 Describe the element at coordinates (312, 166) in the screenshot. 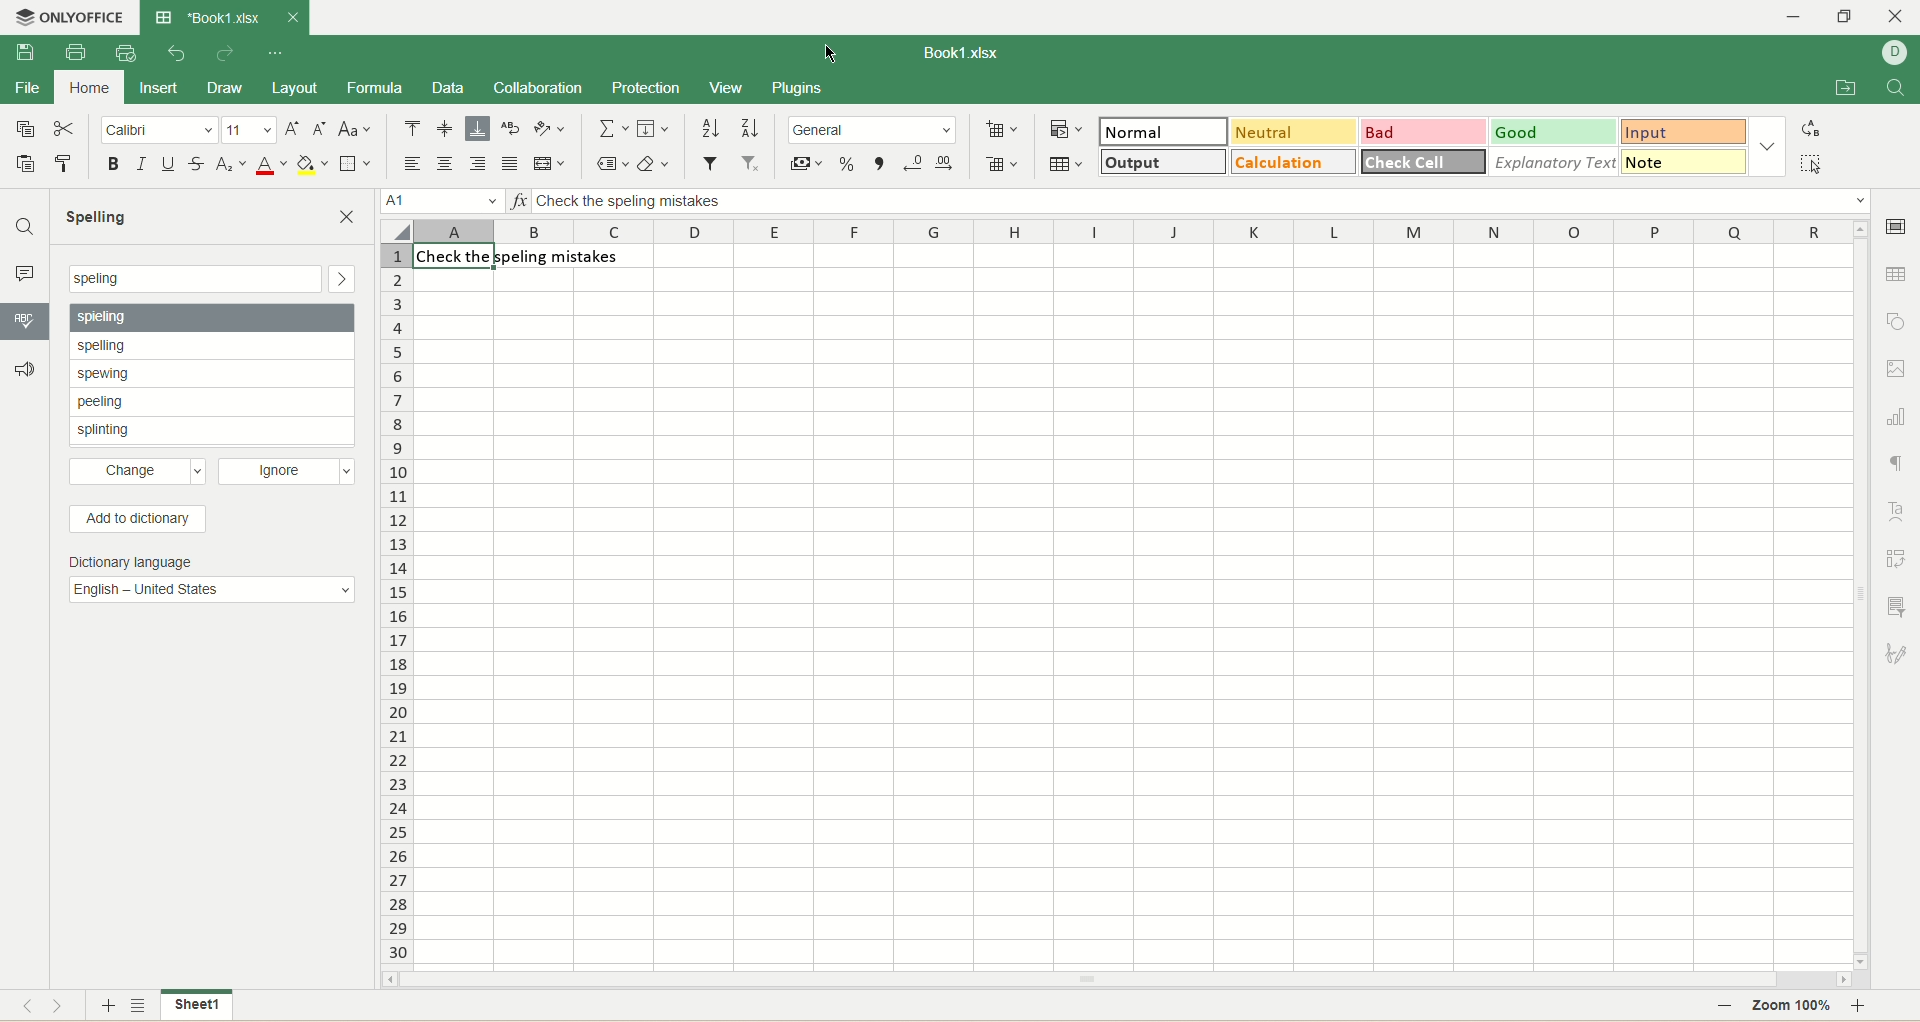

I see `background color` at that location.